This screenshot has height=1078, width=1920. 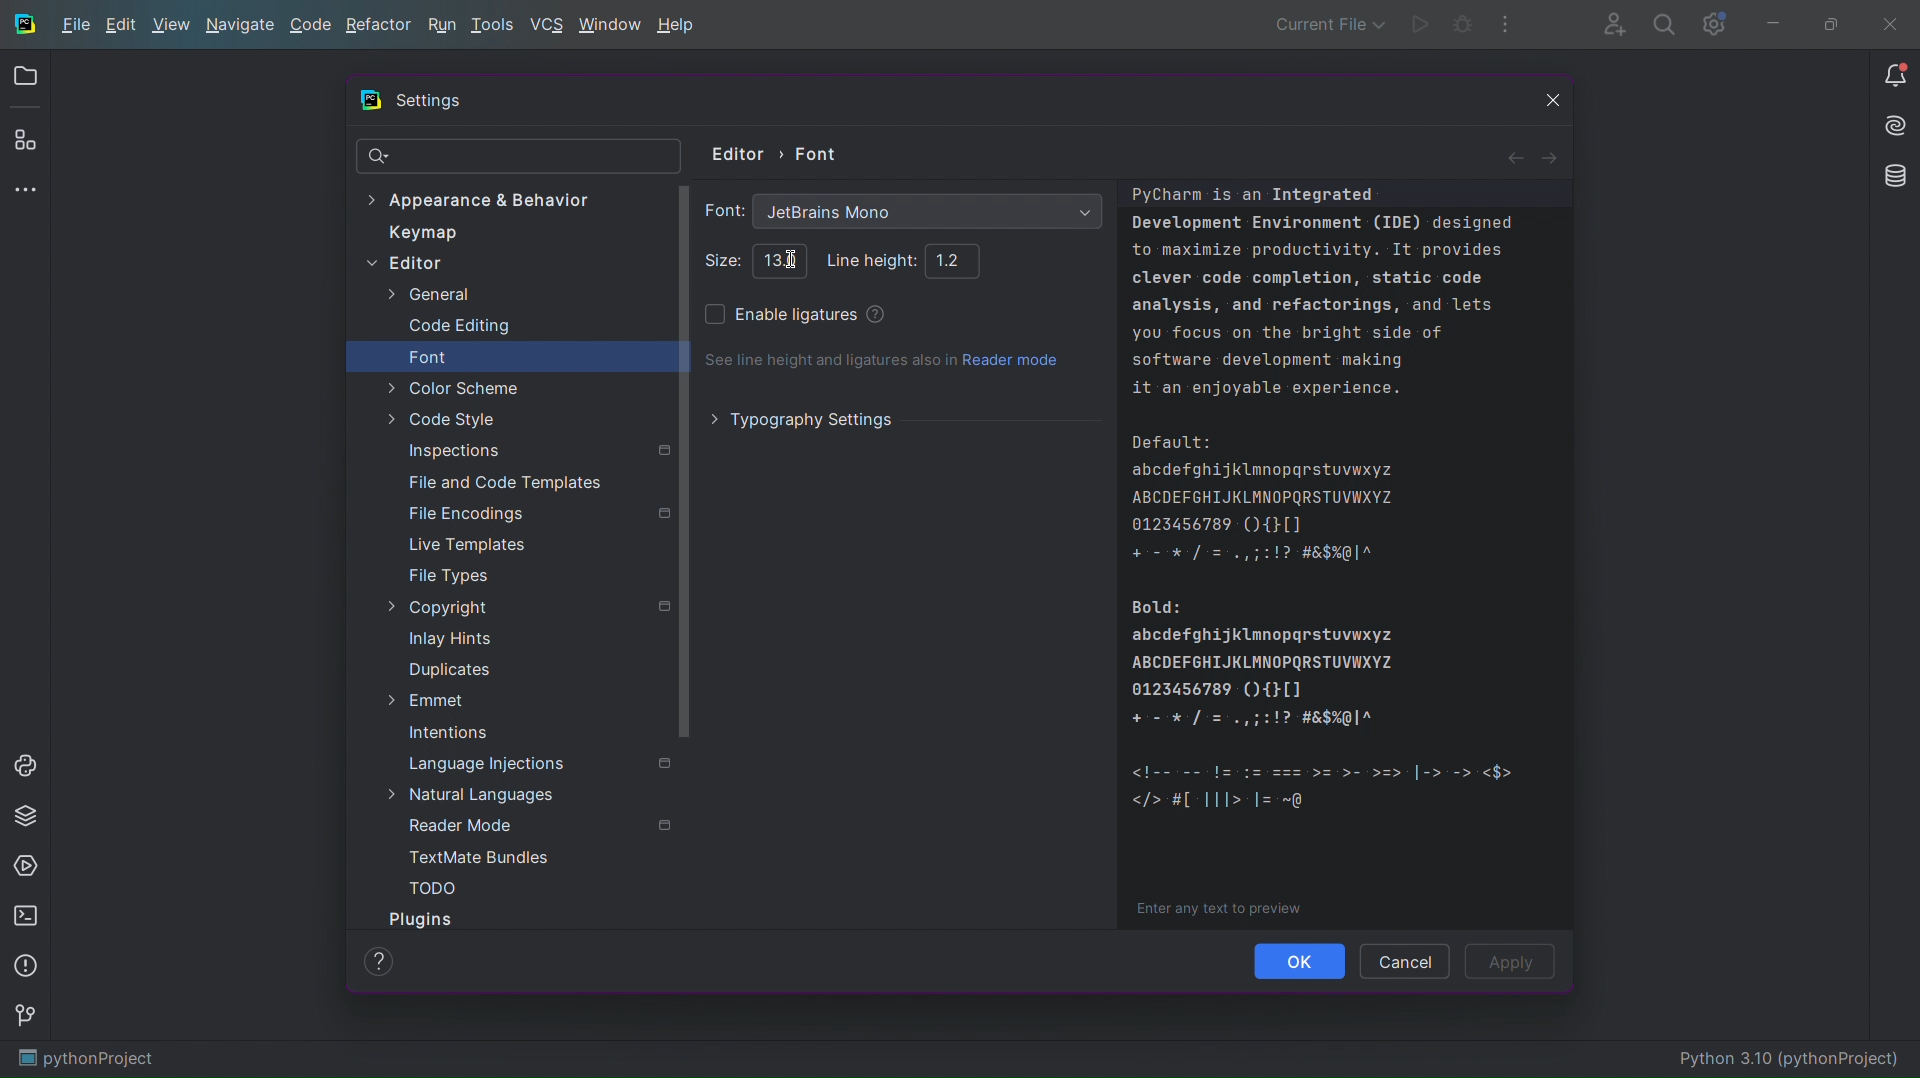 What do you see at coordinates (609, 27) in the screenshot?
I see `Window` at bounding box center [609, 27].